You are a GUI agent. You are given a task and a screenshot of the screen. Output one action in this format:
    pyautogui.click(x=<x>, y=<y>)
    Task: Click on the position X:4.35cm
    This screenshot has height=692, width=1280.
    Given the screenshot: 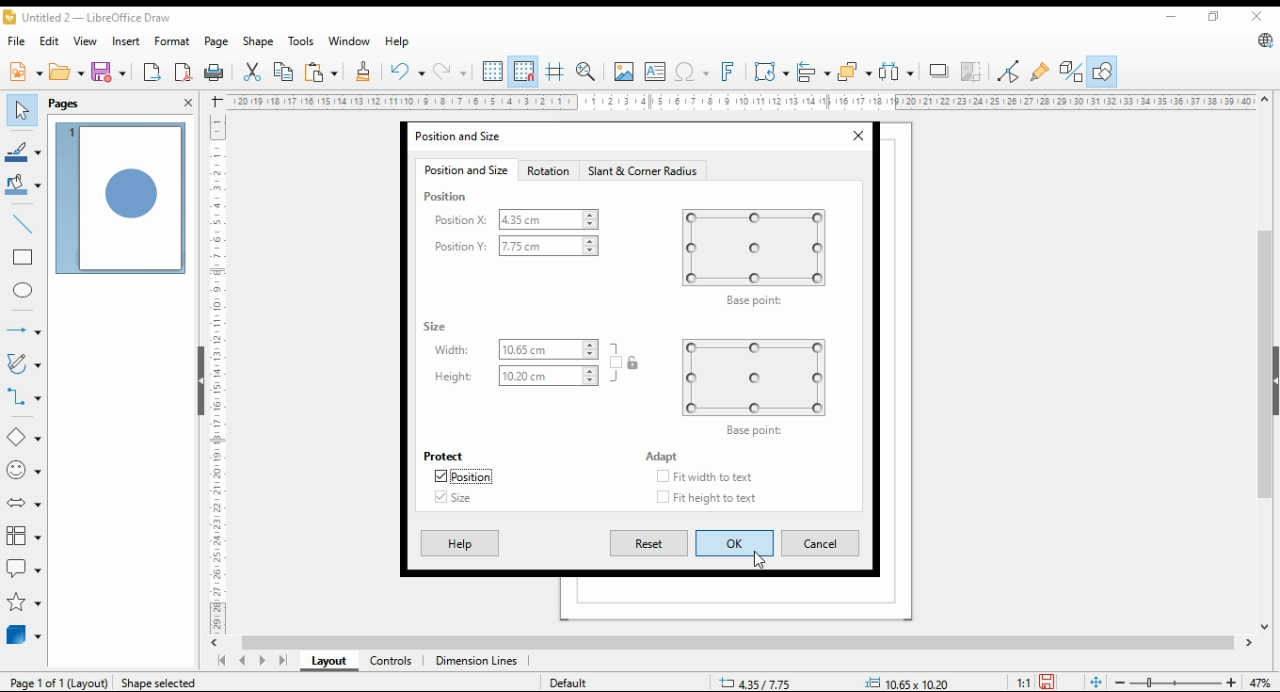 What is the action you would take?
    pyautogui.click(x=518, y=219)
    